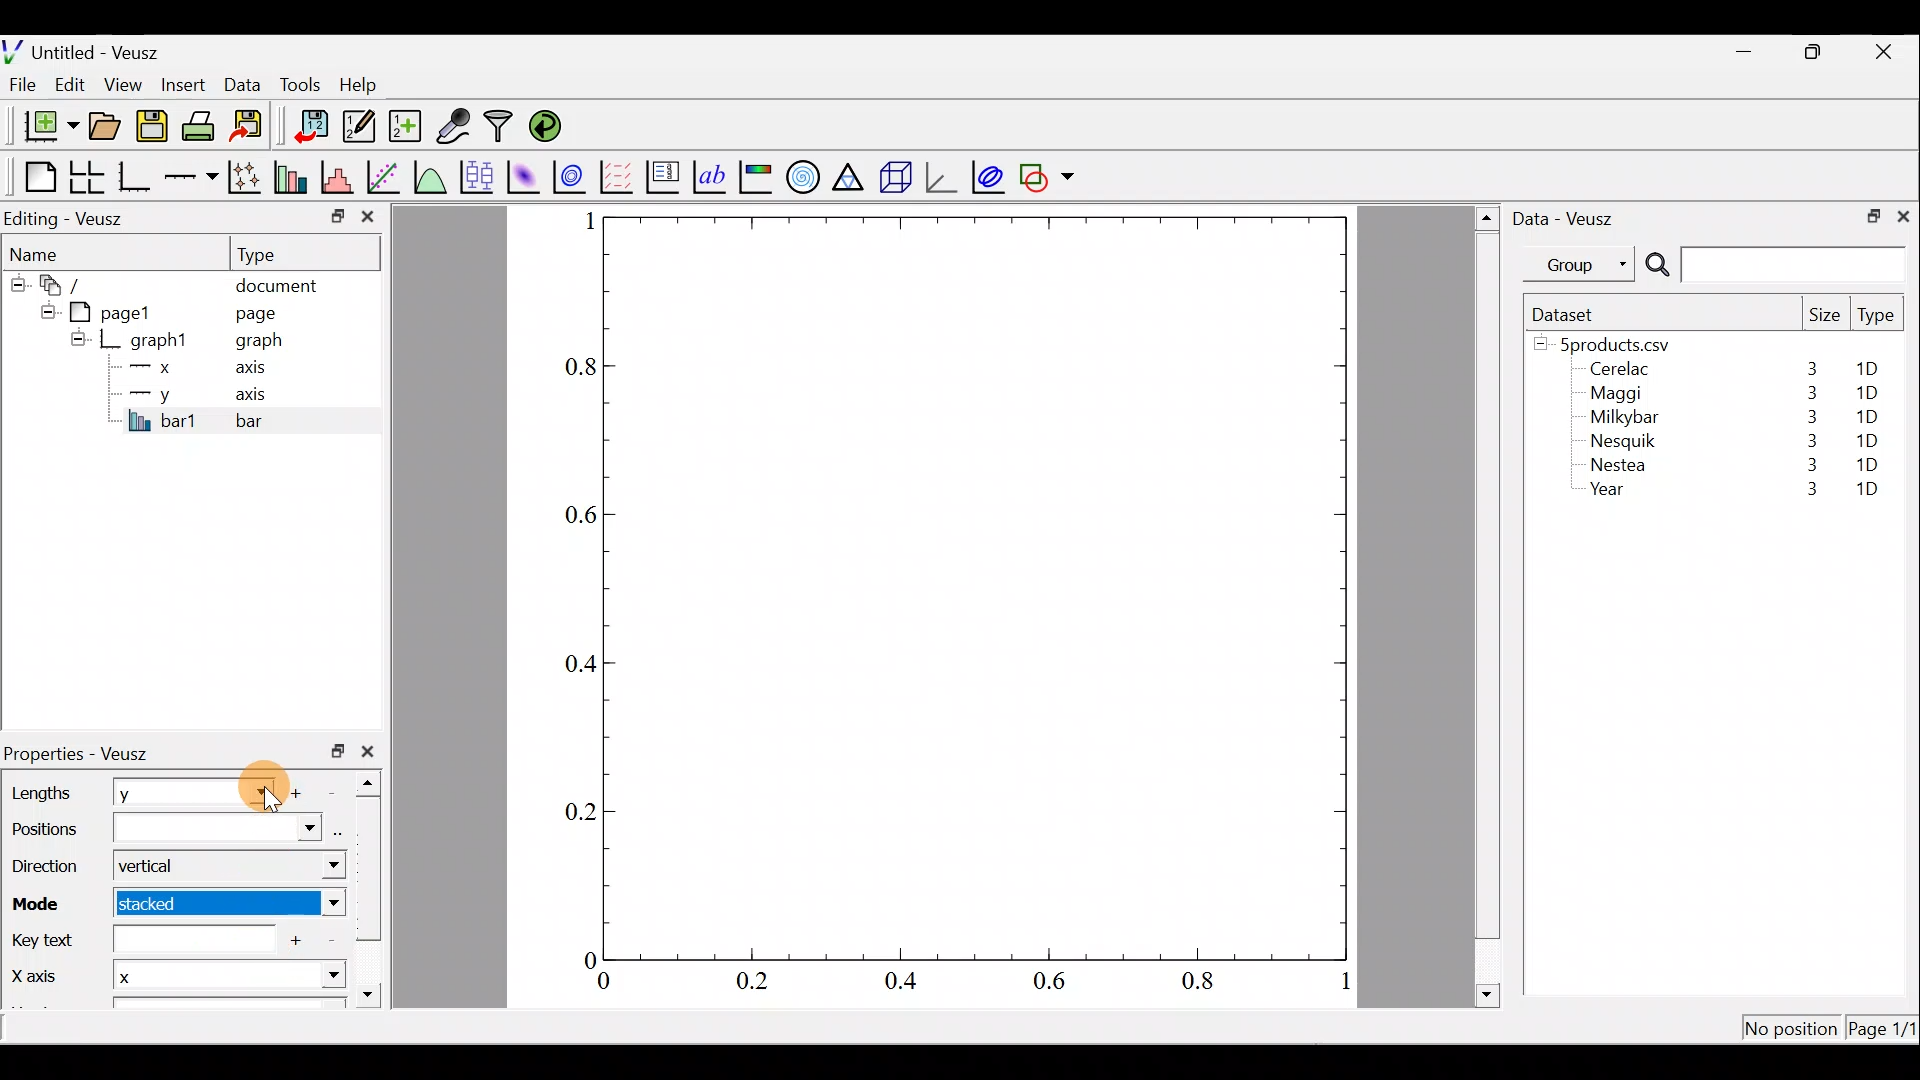 This screenshot has height=1080, width=1920. What do you see at coordinates (620, 177) in the screenshot?
I see `Plot a vector field` at bounding box center [620, 177].